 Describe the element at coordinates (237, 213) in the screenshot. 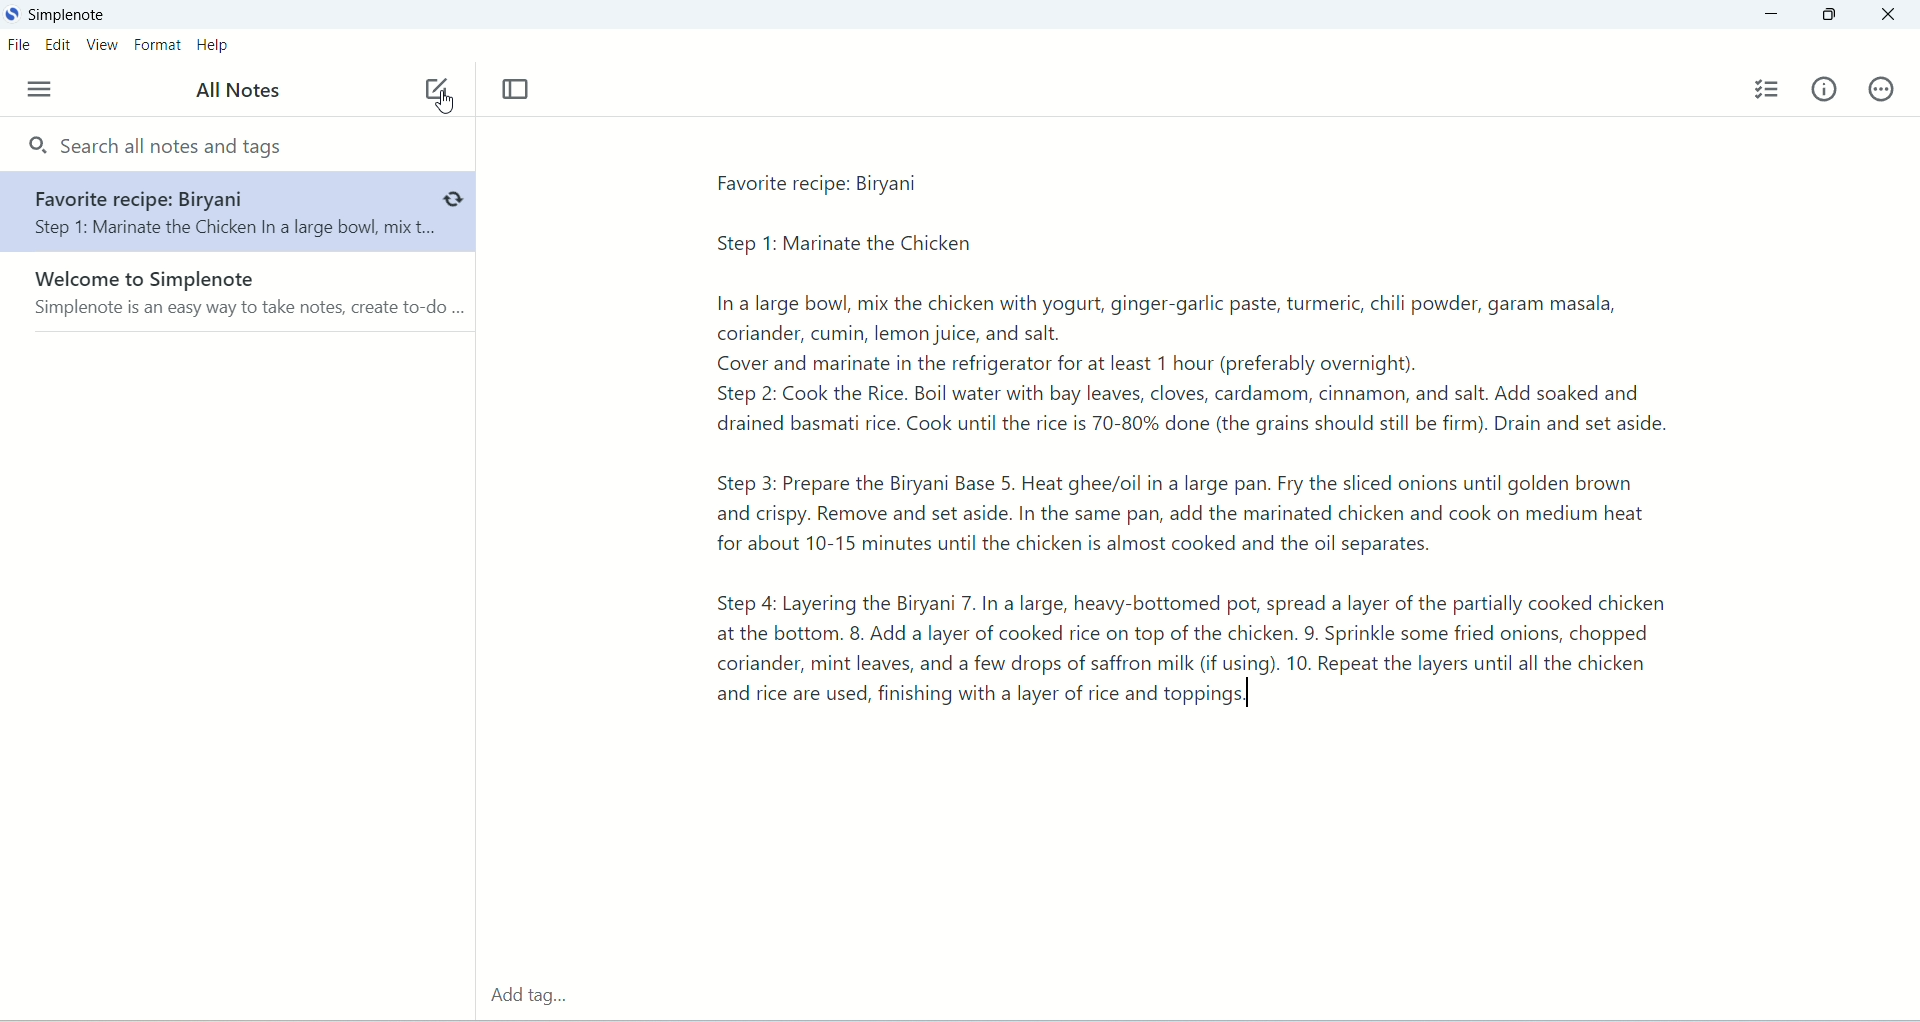

I see `favorite recipe note` at that location.